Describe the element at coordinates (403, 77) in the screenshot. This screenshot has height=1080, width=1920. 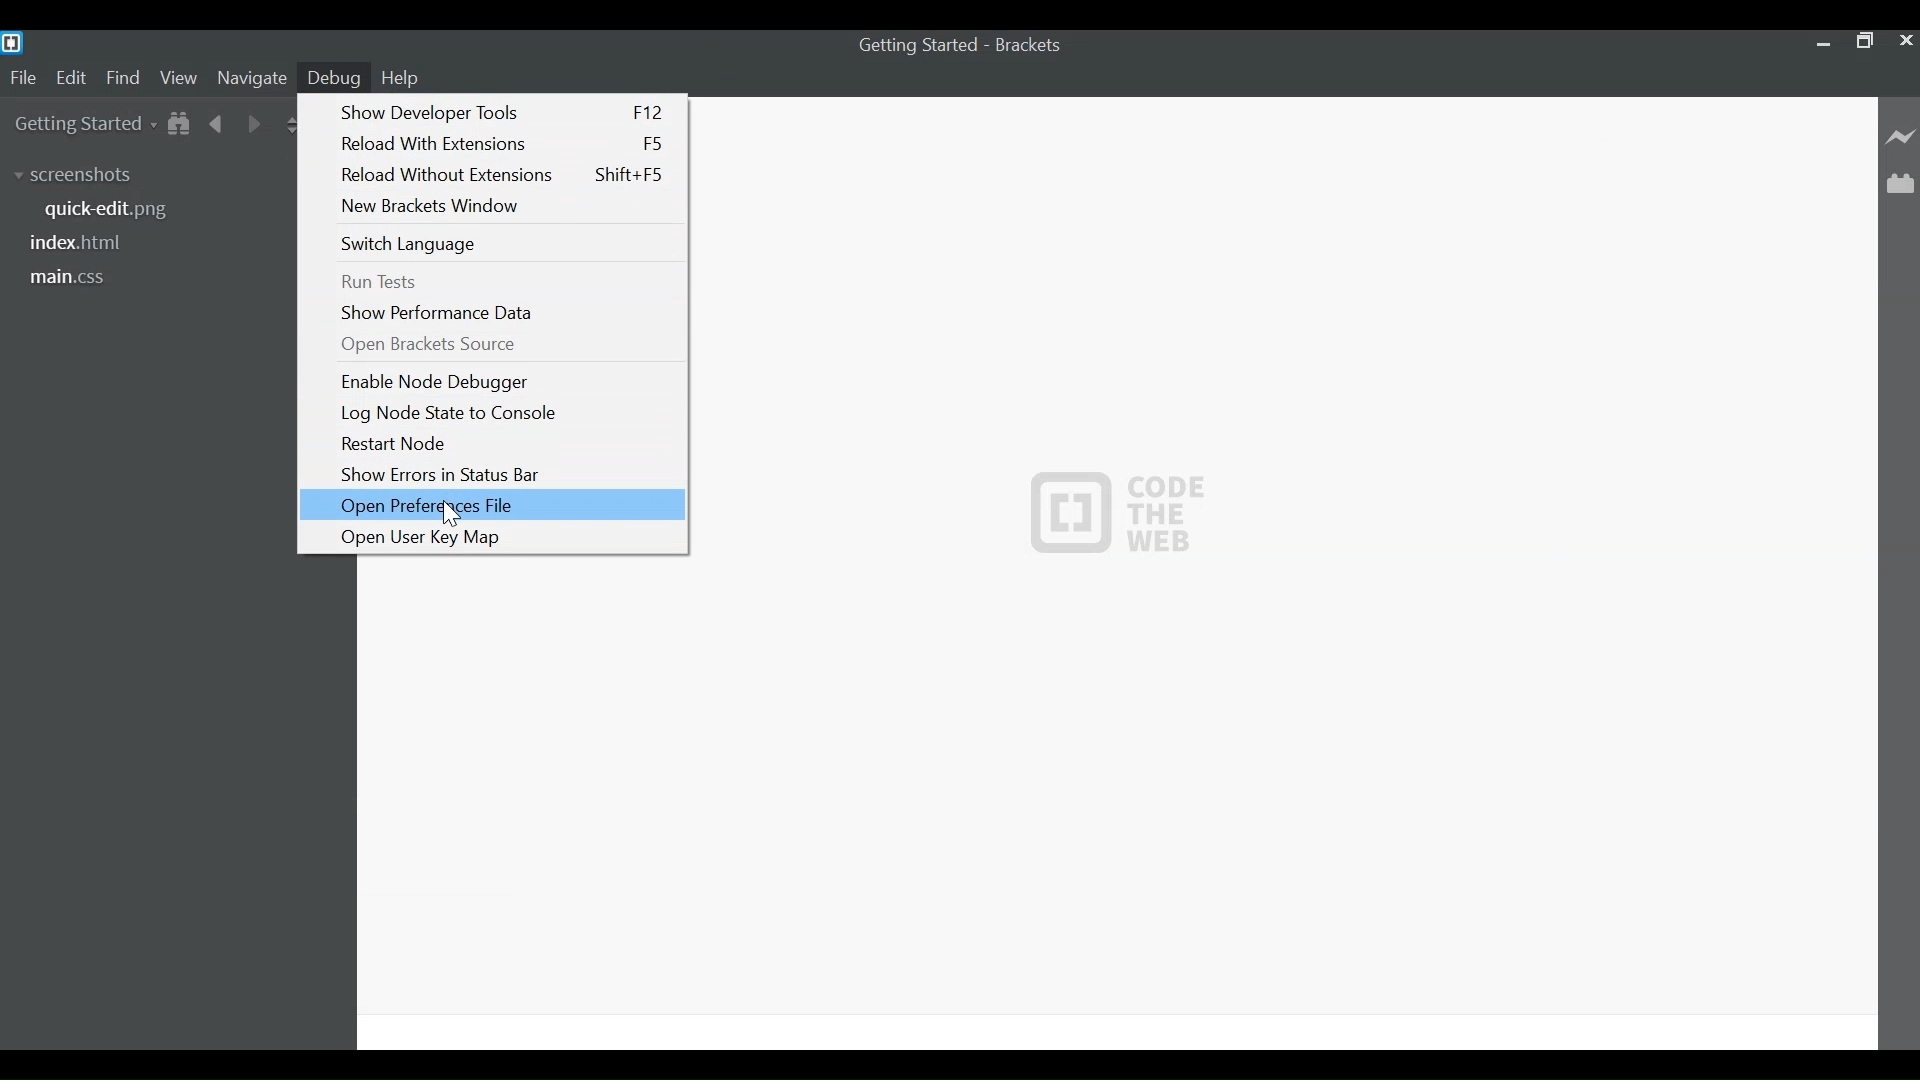
I see `Help` at that location.